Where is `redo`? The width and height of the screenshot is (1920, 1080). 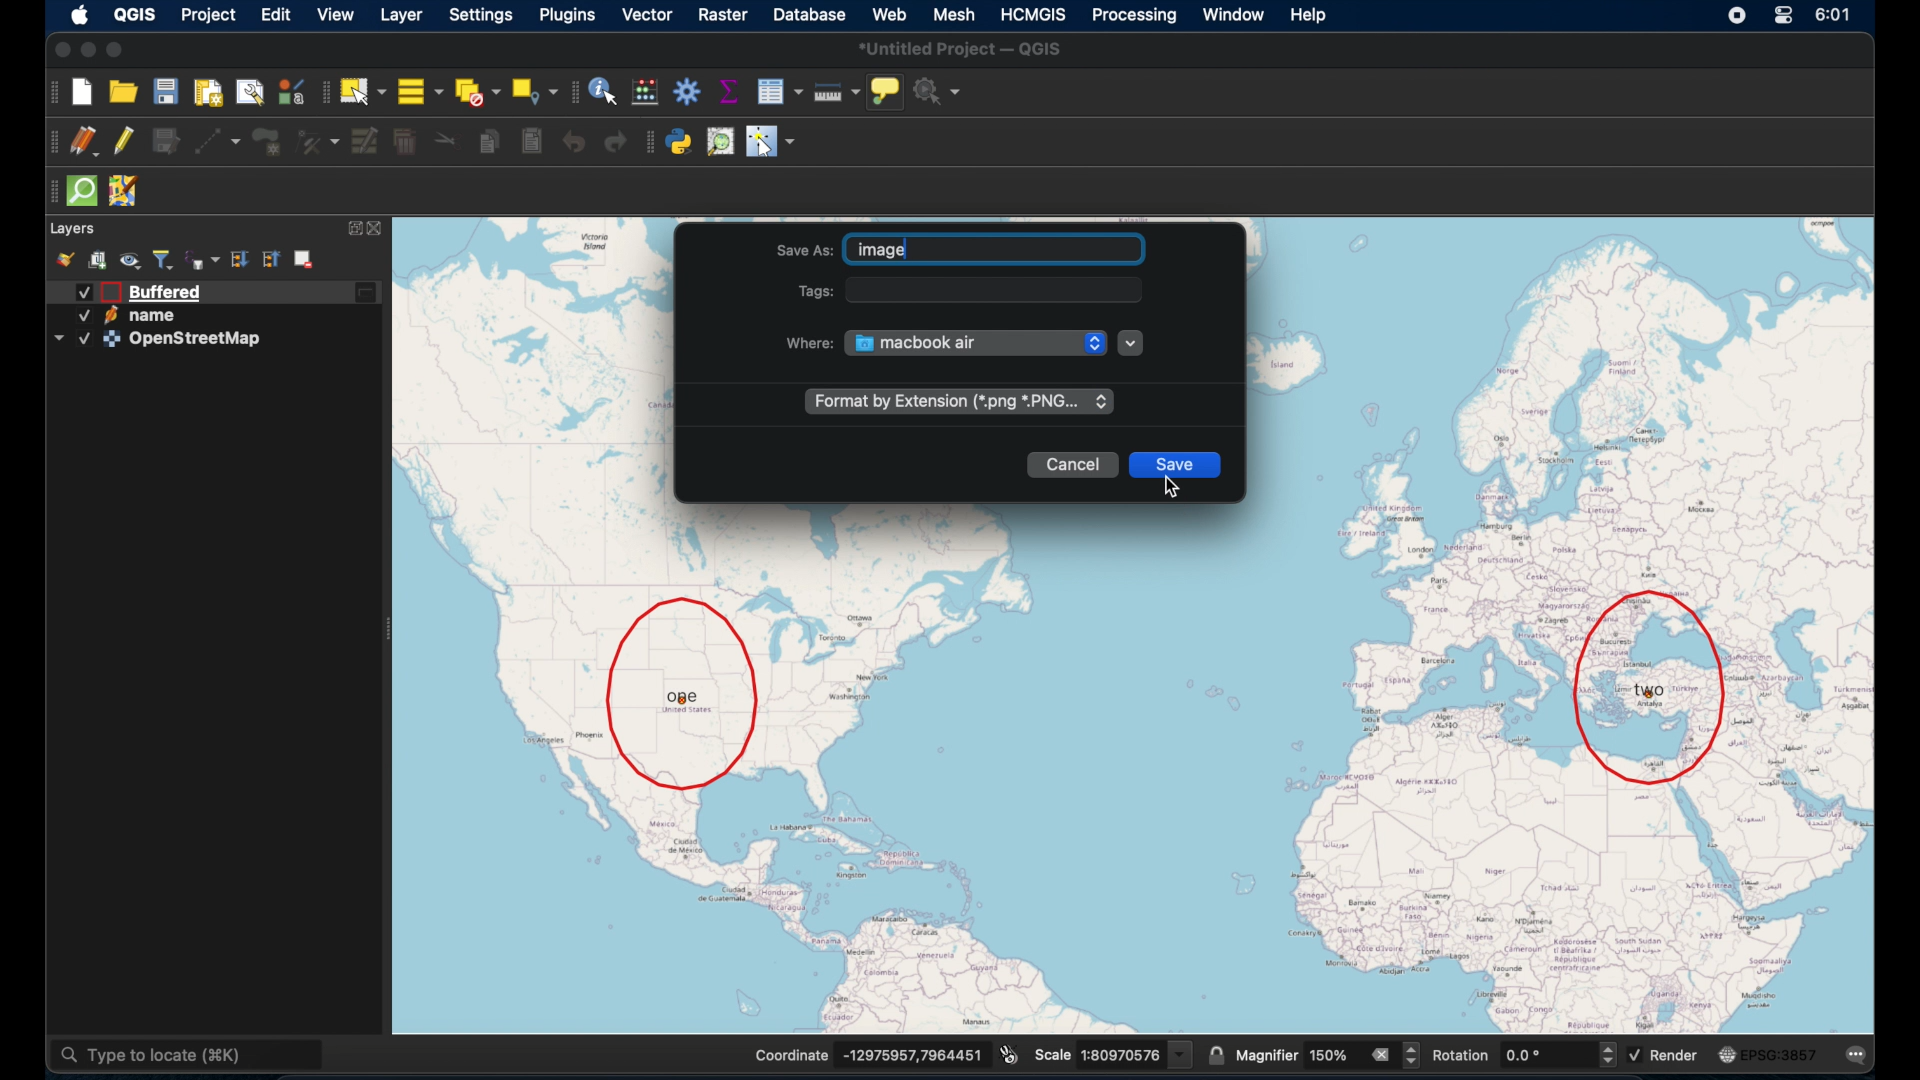
redo is located at coordinates (615, 142).